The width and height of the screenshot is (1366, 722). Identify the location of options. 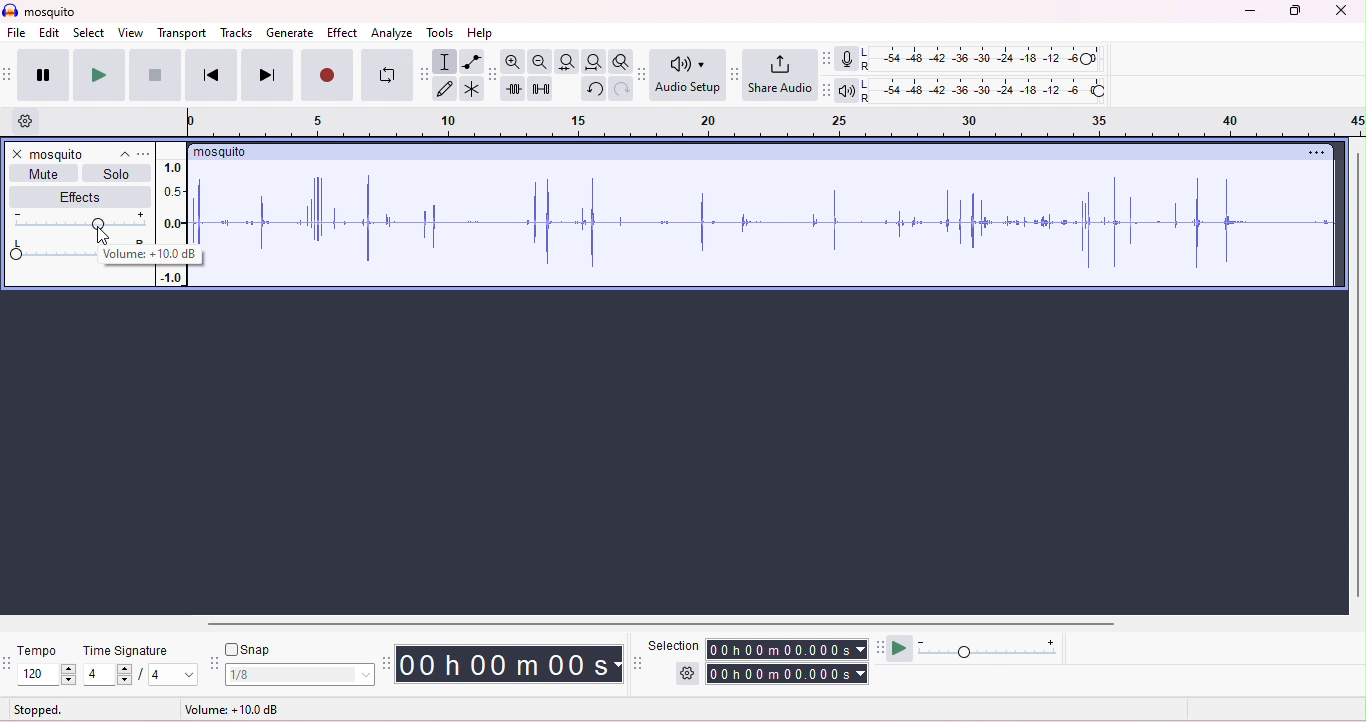
(146, 154).